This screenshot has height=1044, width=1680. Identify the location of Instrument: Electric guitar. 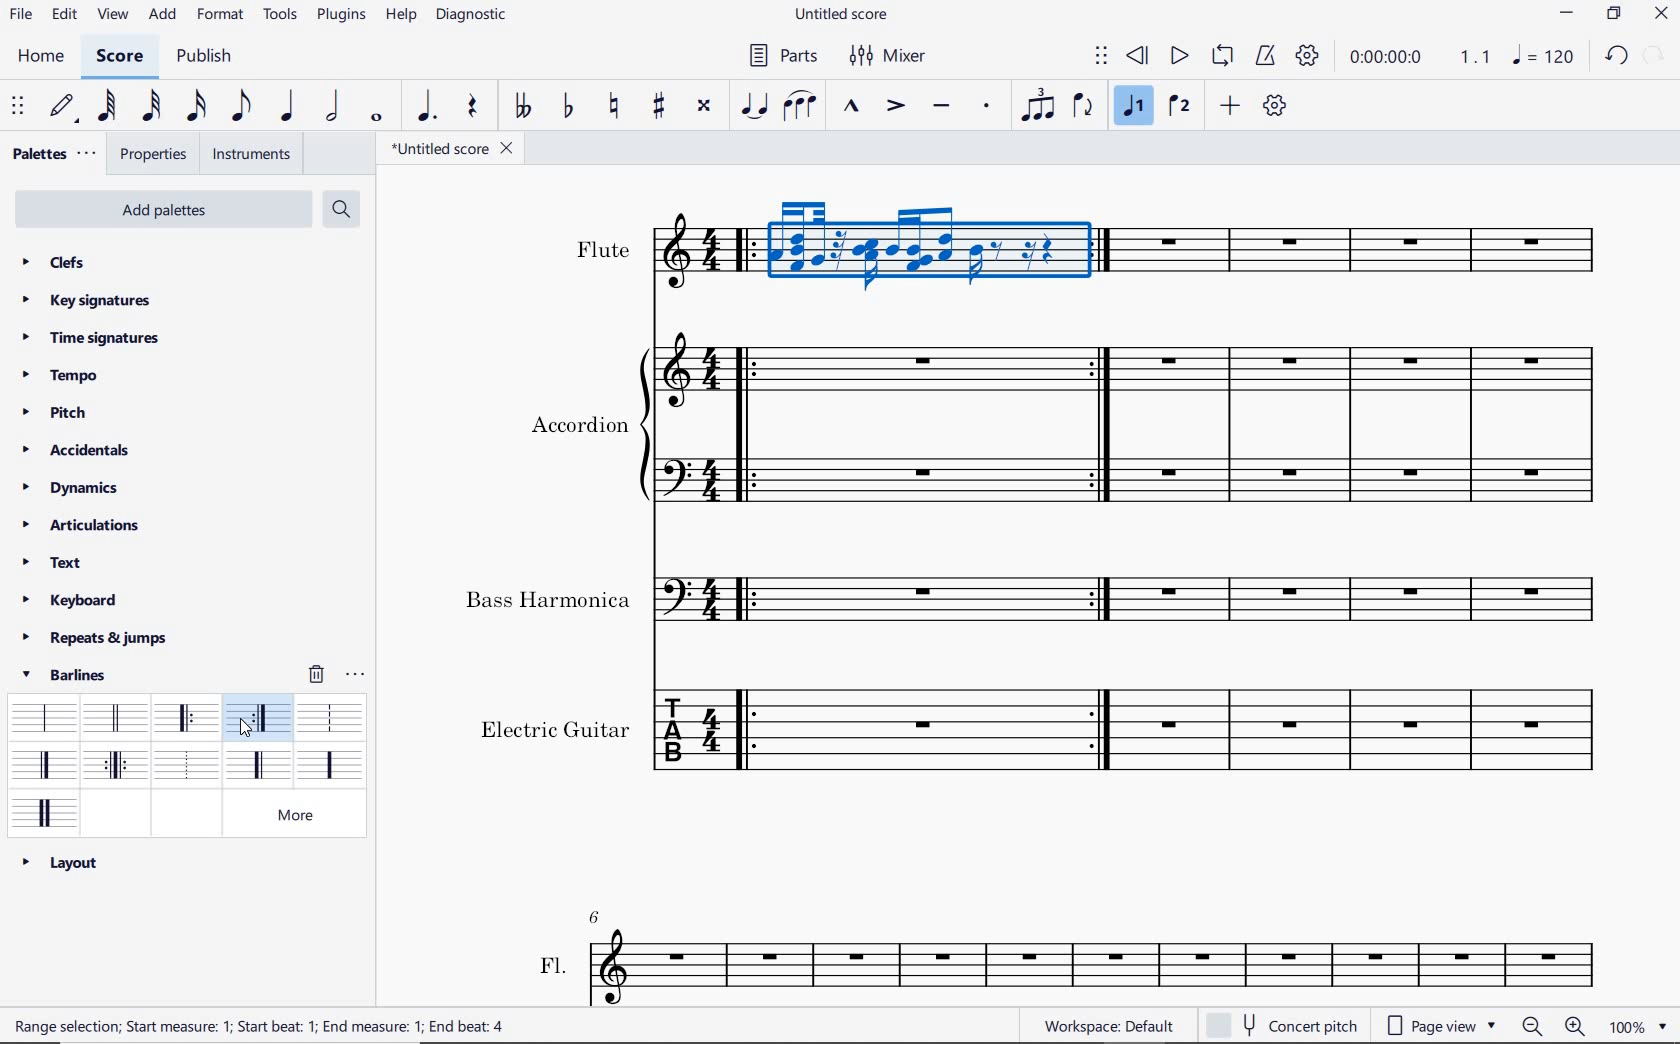
(1365, 729).